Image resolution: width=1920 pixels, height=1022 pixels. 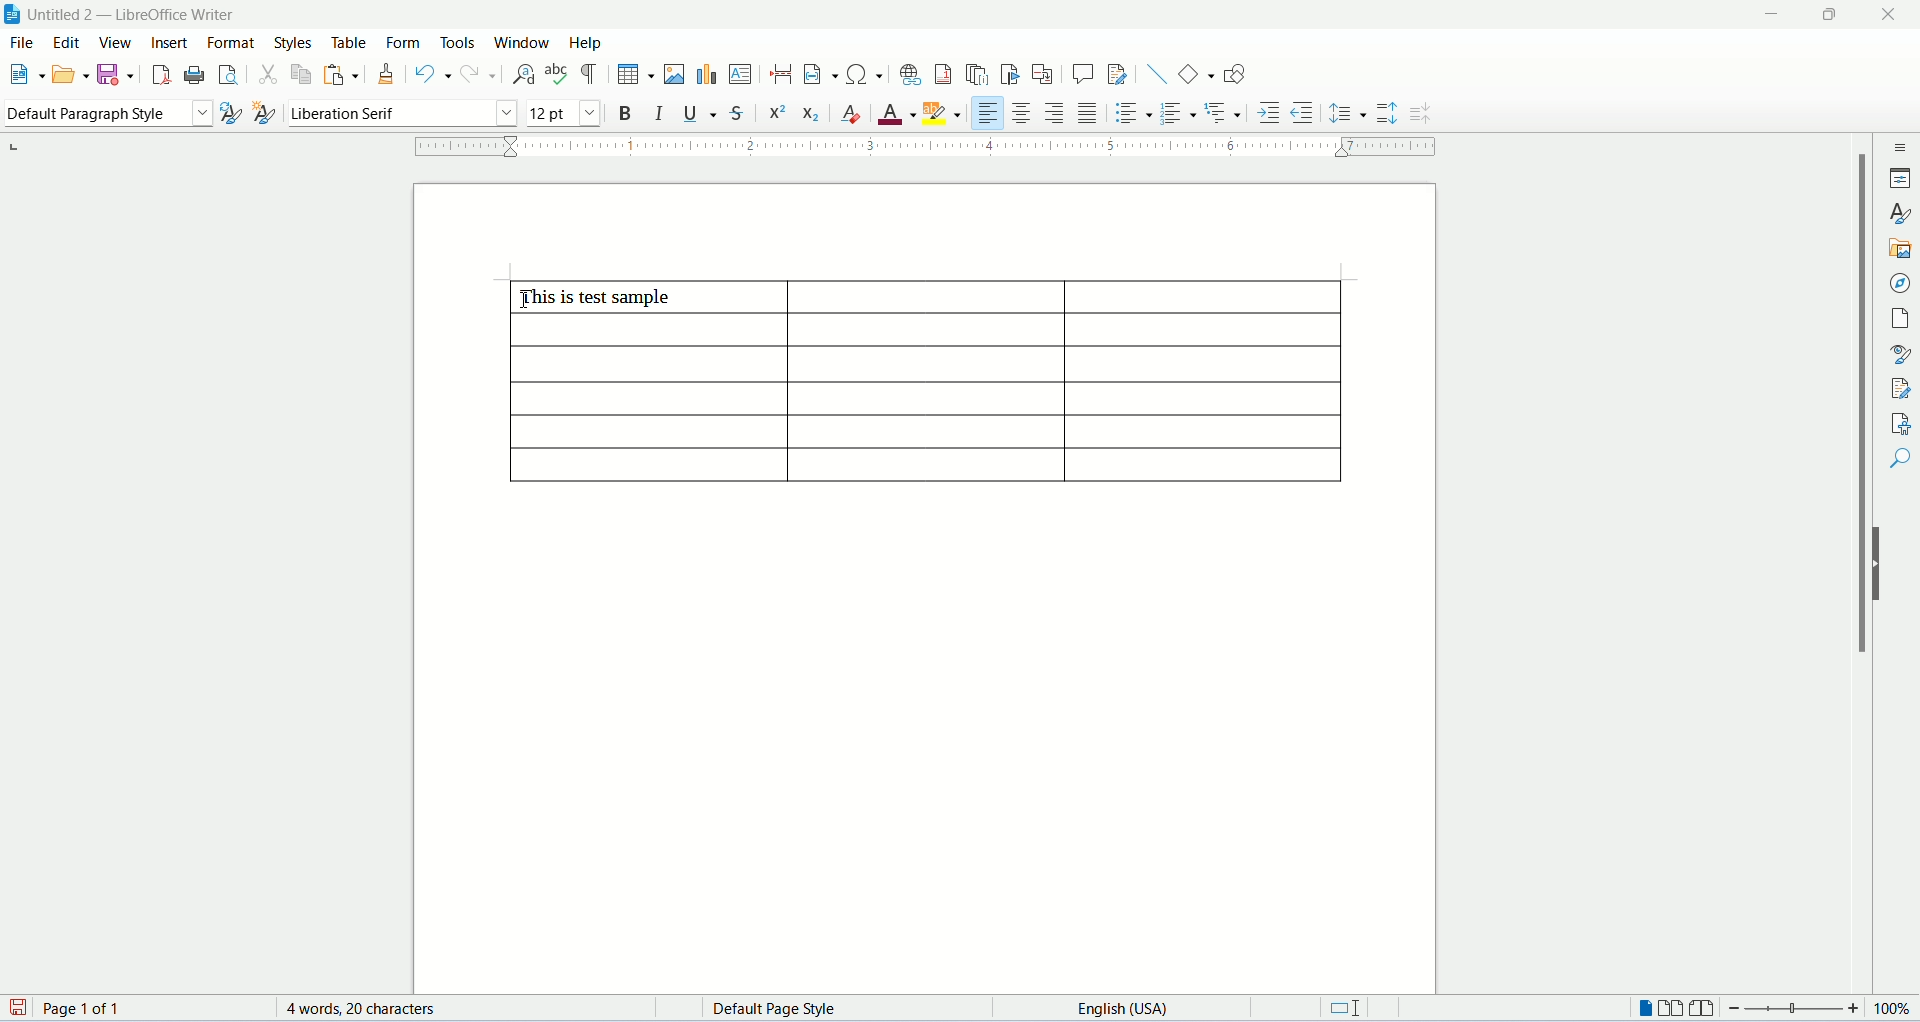 What do you see at coordinates (18, 1007) in the screenshot?
I see `save` at bounding box center [18, 1007].